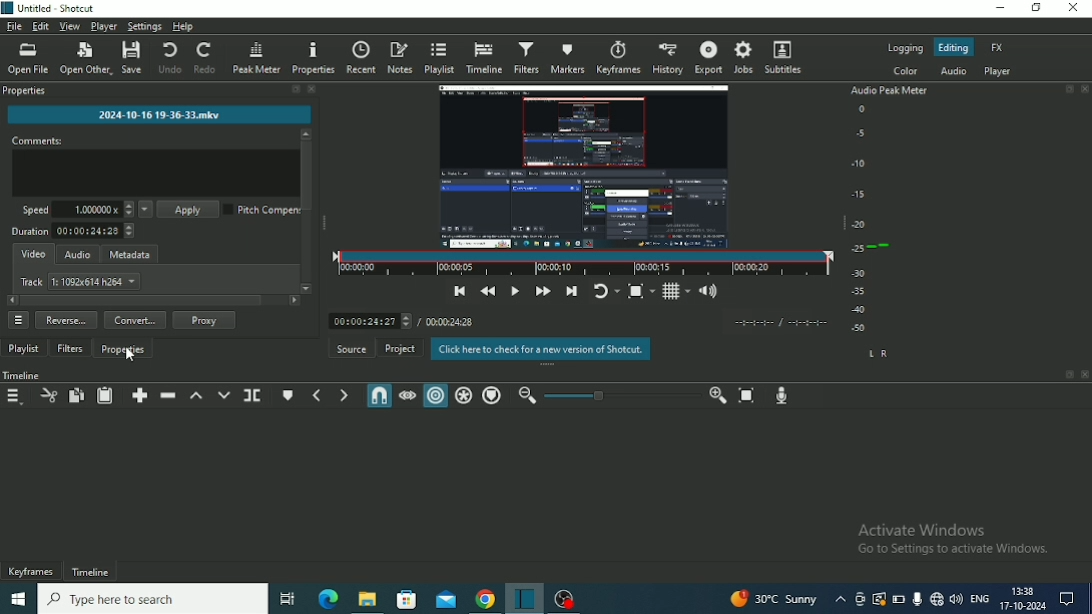 The image size is (1092, 614). What do you see at coordinates (203, 319) in the screenshot?
I see `Proxy` at bounding box center [203, 319].